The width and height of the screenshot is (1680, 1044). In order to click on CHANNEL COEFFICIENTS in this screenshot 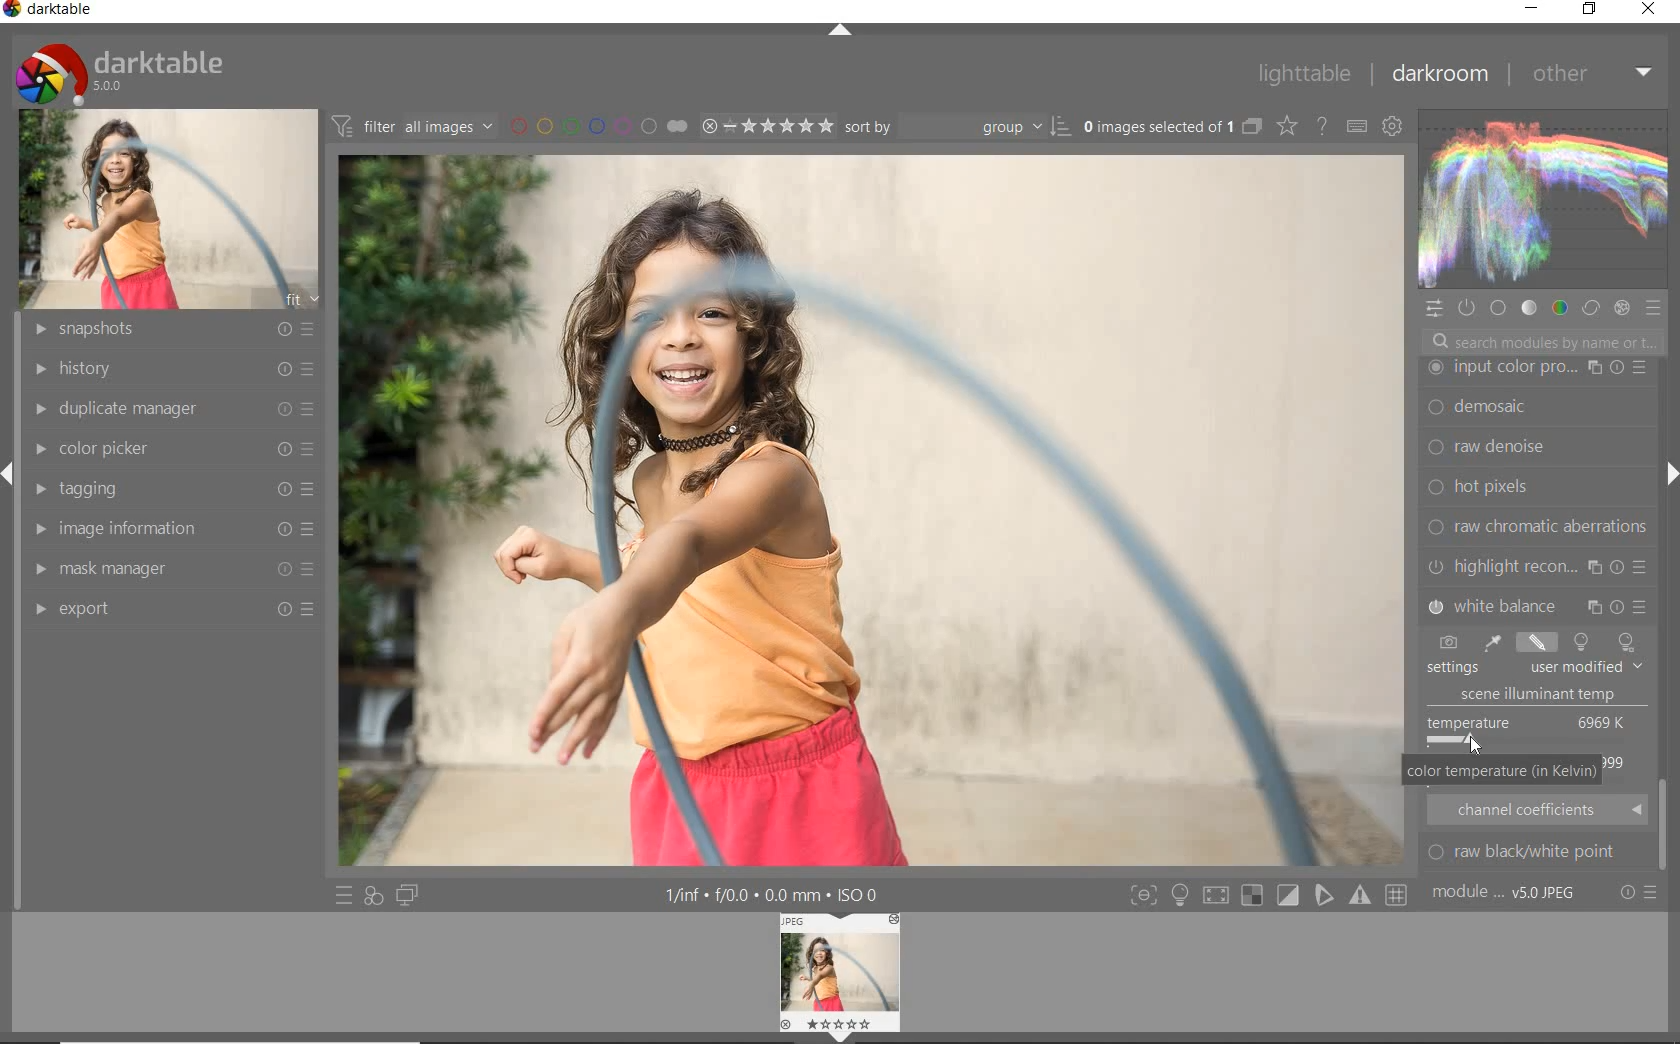, I will do `click(1538, 809)`.